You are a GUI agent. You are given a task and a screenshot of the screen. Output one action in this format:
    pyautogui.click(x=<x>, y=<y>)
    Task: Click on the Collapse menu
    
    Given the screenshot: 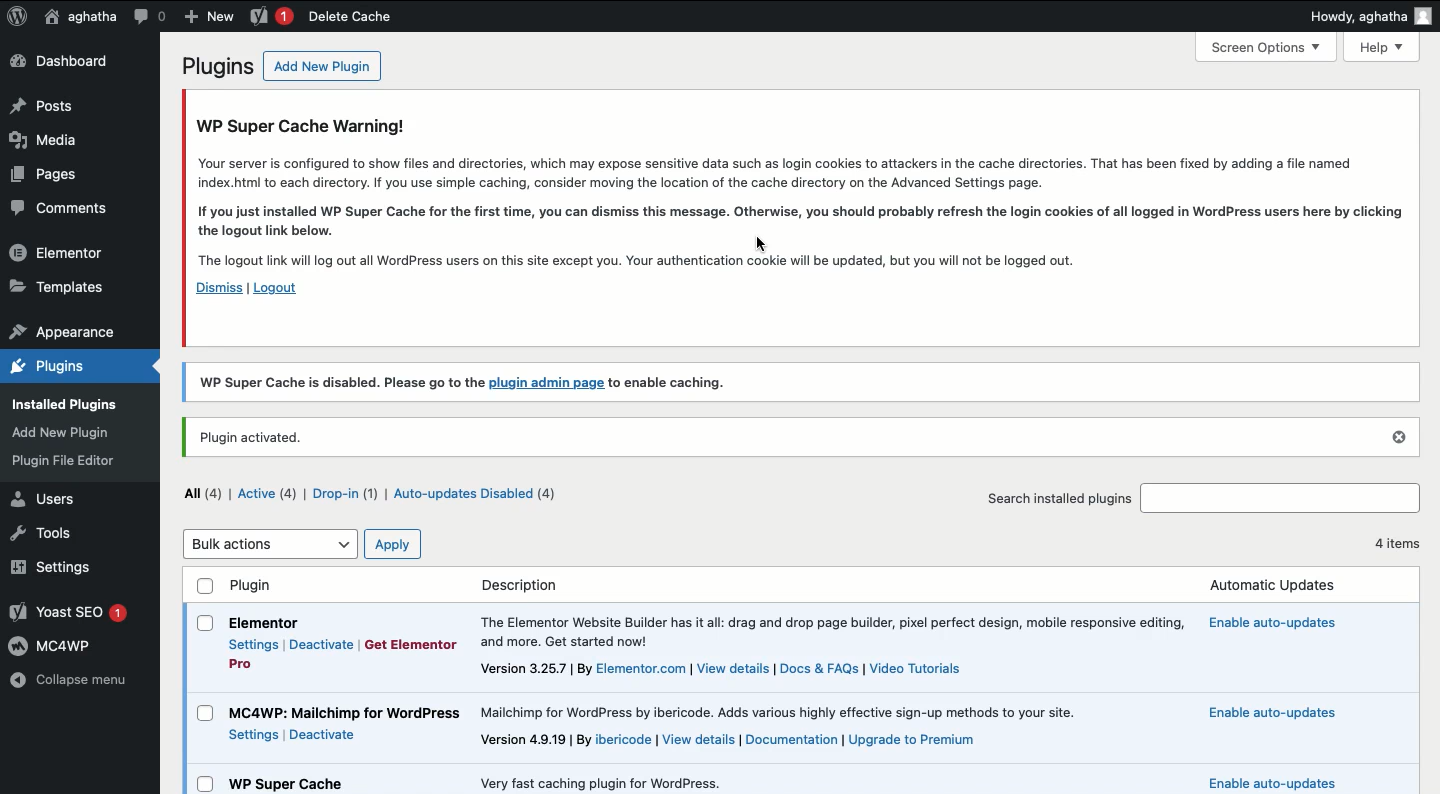 What is the action you would take?
    pyautogui.click(x=71, y=678)
    